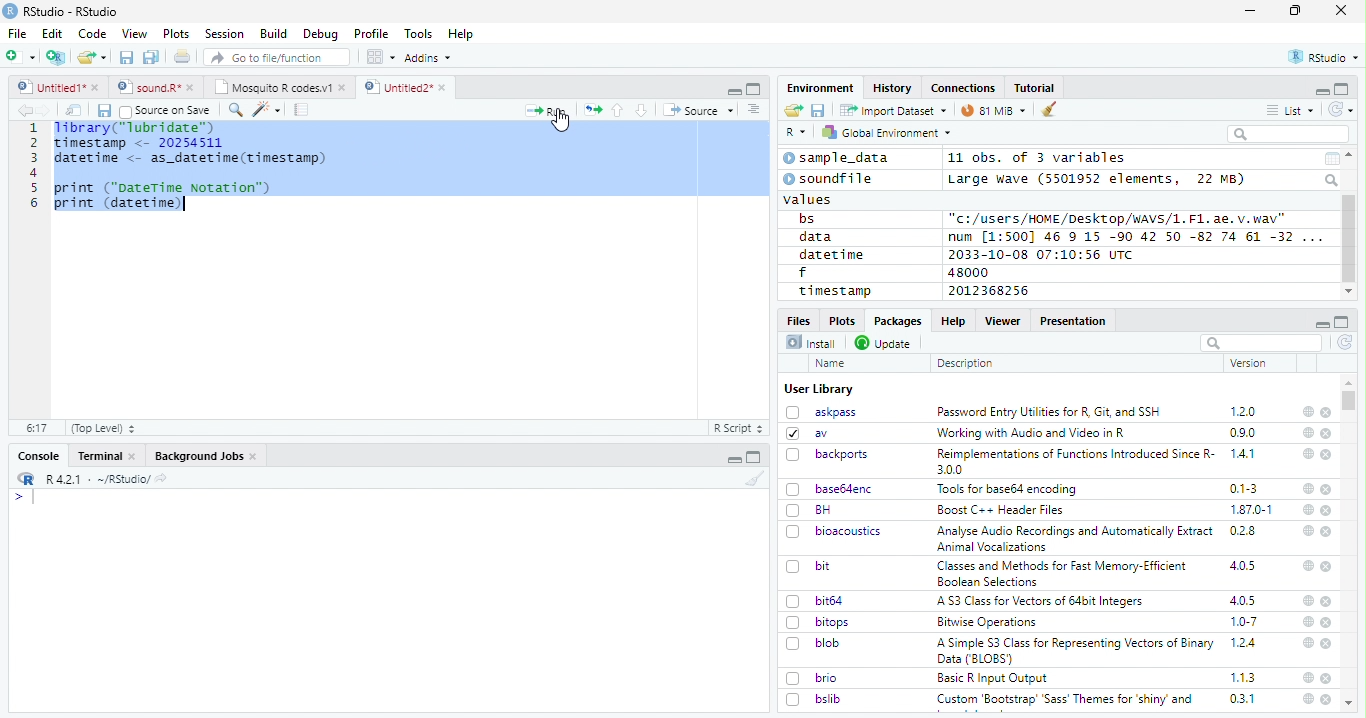 The image size is (1366, 718). What do you see at coordinates (751, 478) in the screenshot?
I see `clear workspace` at bounding box center [751, 478].